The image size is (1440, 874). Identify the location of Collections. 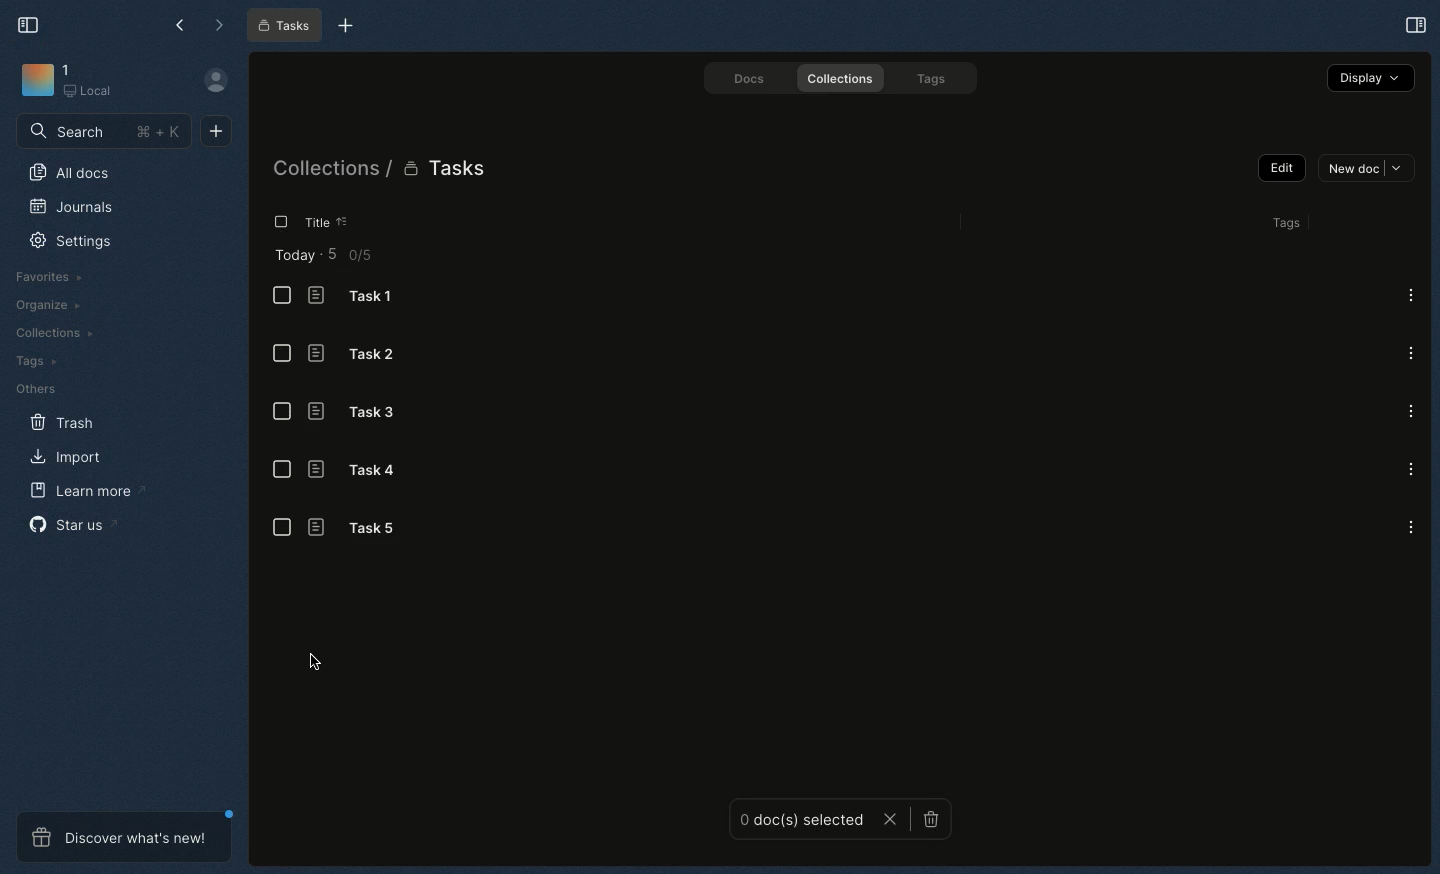
(843, 79).